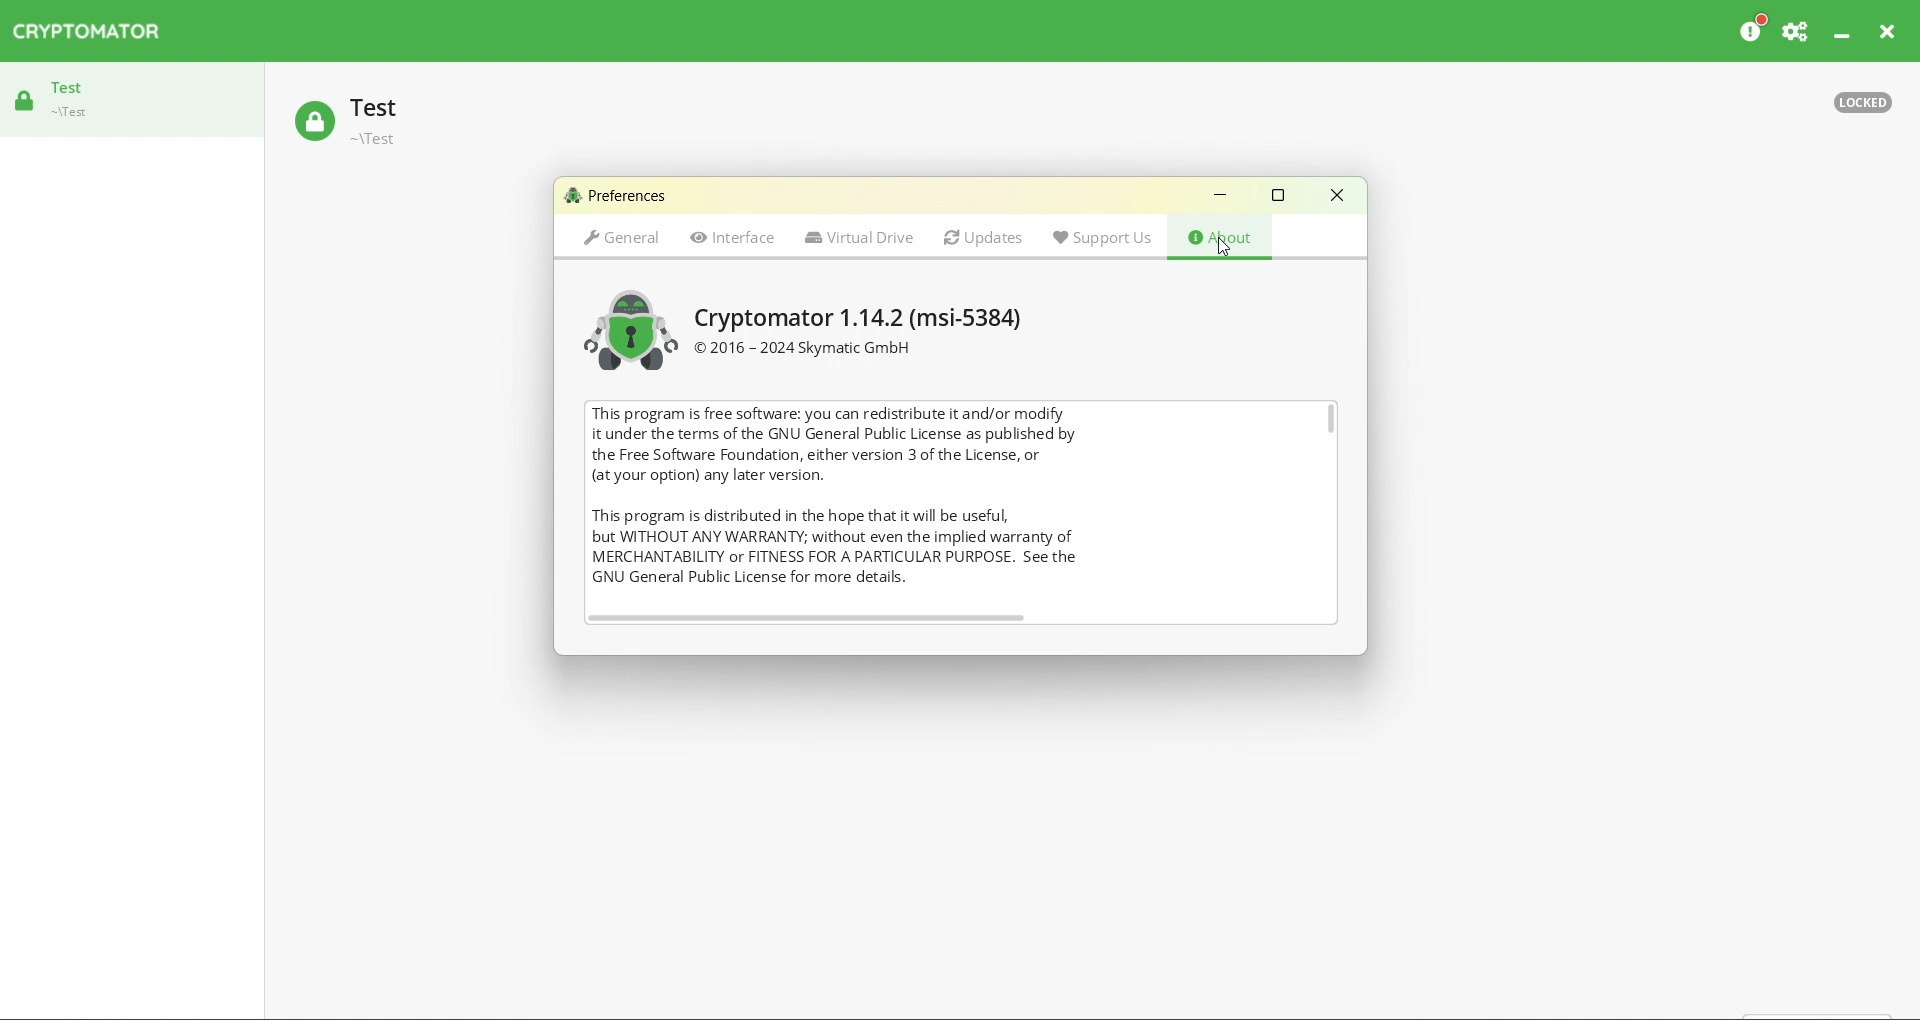  What do you see at coordinates (1894, 31) in the screenshot?
I see `Close` at bounding box center [1894, 31].